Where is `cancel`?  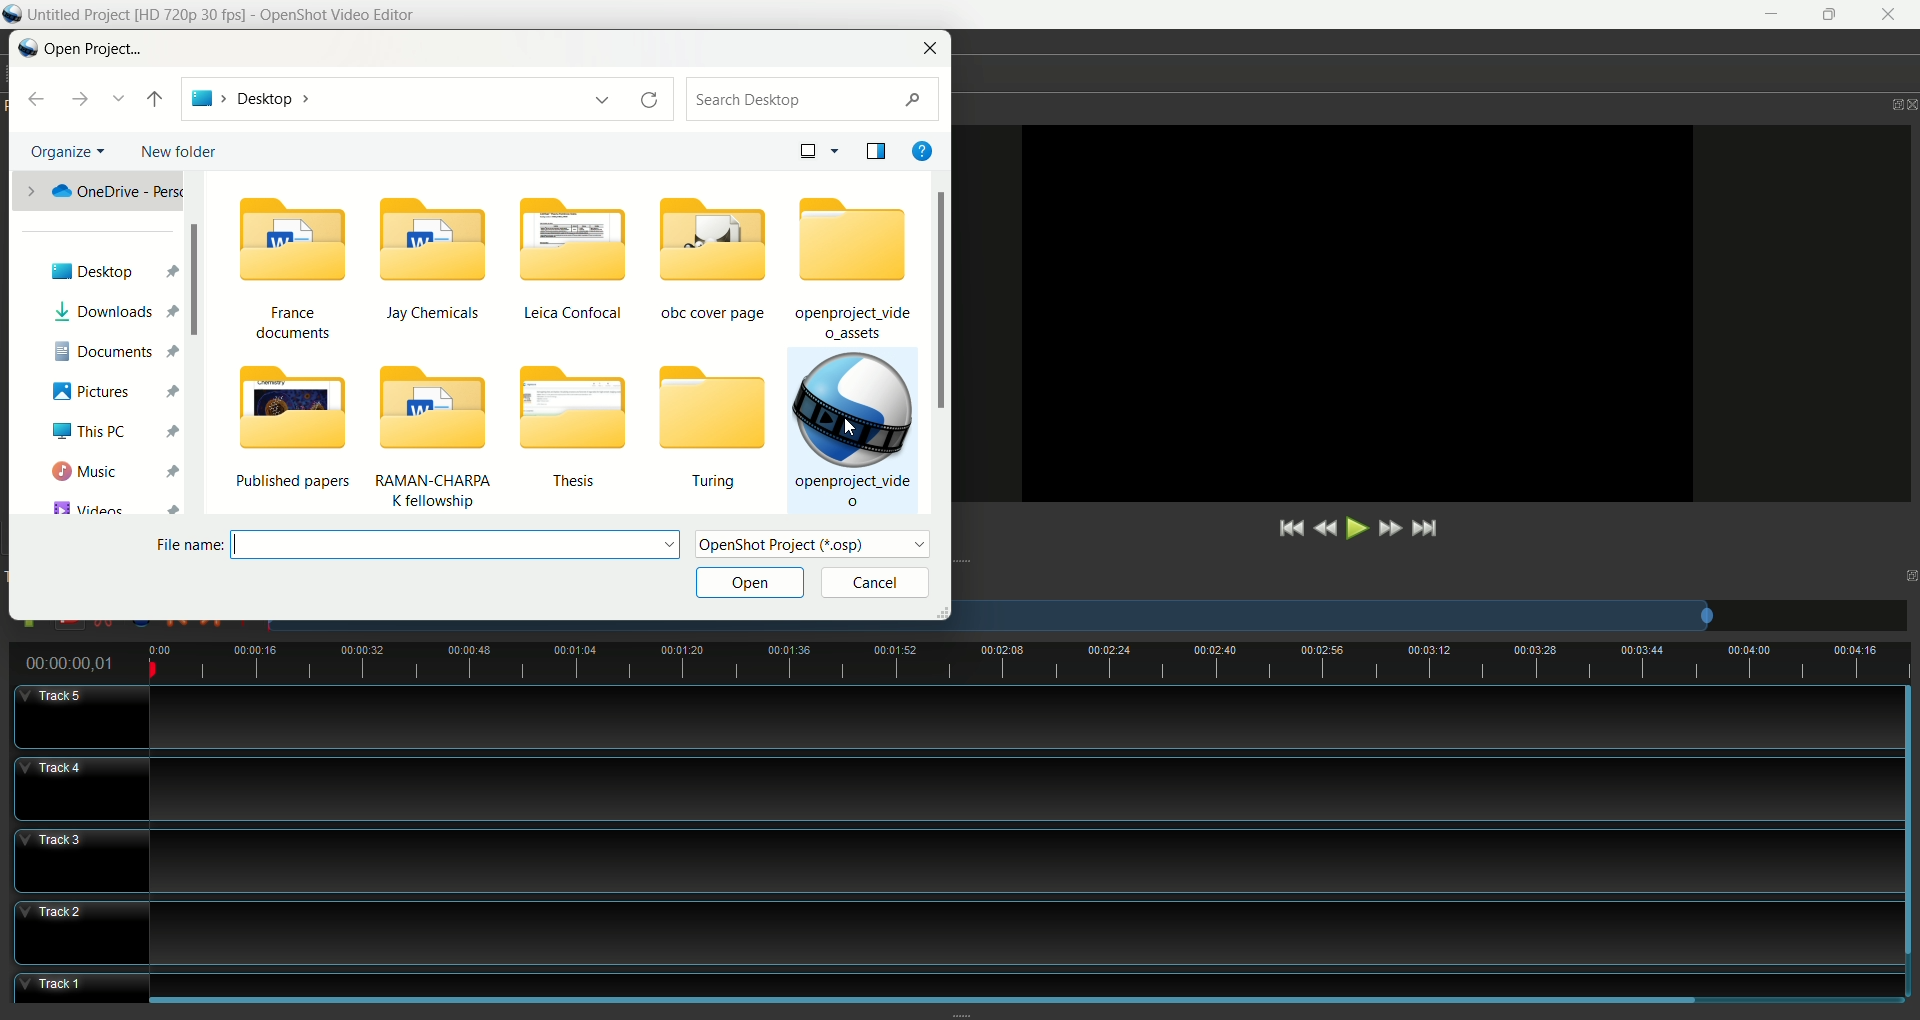 cancel is located at coordinates (874, 584).